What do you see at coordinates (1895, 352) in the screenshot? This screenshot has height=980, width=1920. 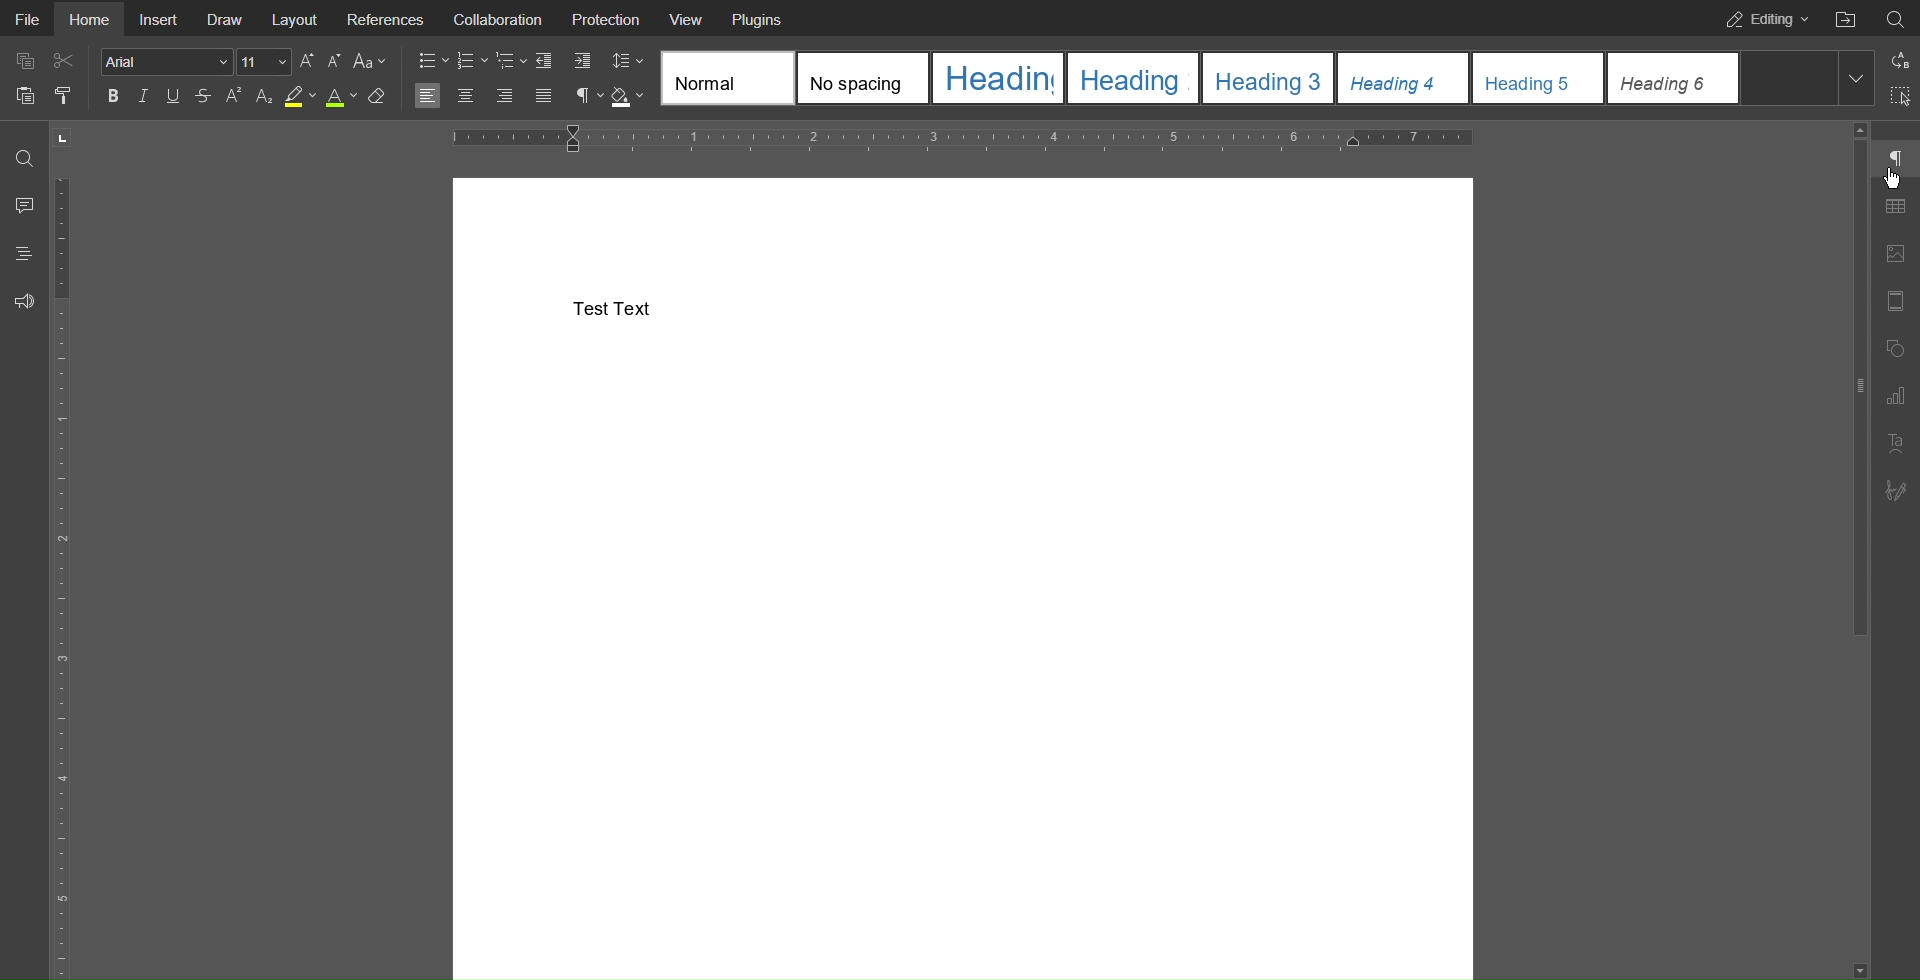 I see `Shape Settings` at bounding box center [1895, 352].